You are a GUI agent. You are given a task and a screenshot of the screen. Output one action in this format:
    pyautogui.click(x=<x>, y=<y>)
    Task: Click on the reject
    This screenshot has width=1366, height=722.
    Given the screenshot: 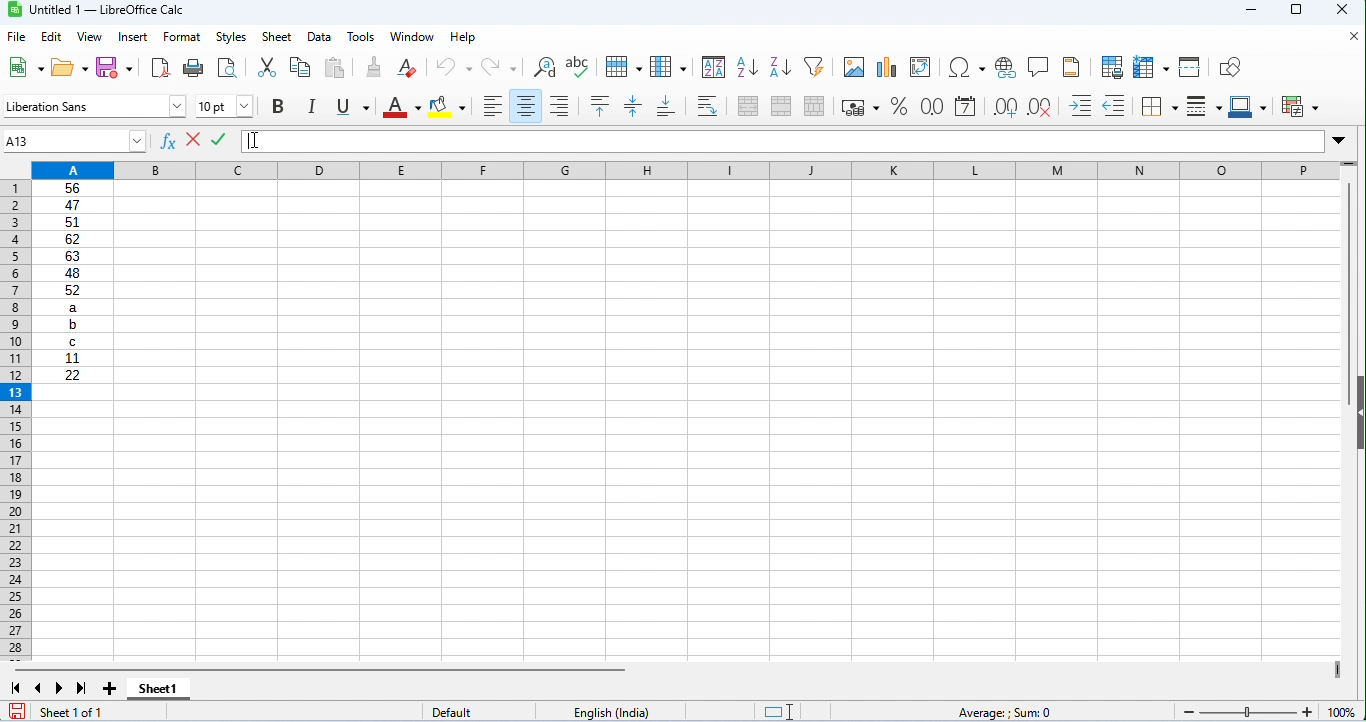 What is the action you would take?
    pyautogui.click(x=193, y=139)
    